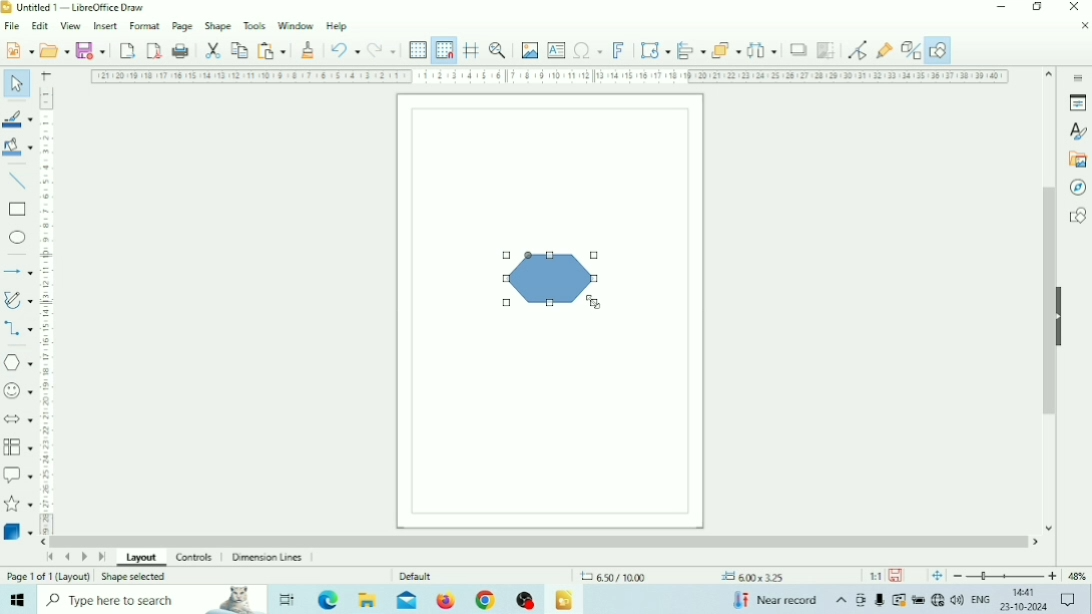  I want to click on Hexagon, so click(552, 281).